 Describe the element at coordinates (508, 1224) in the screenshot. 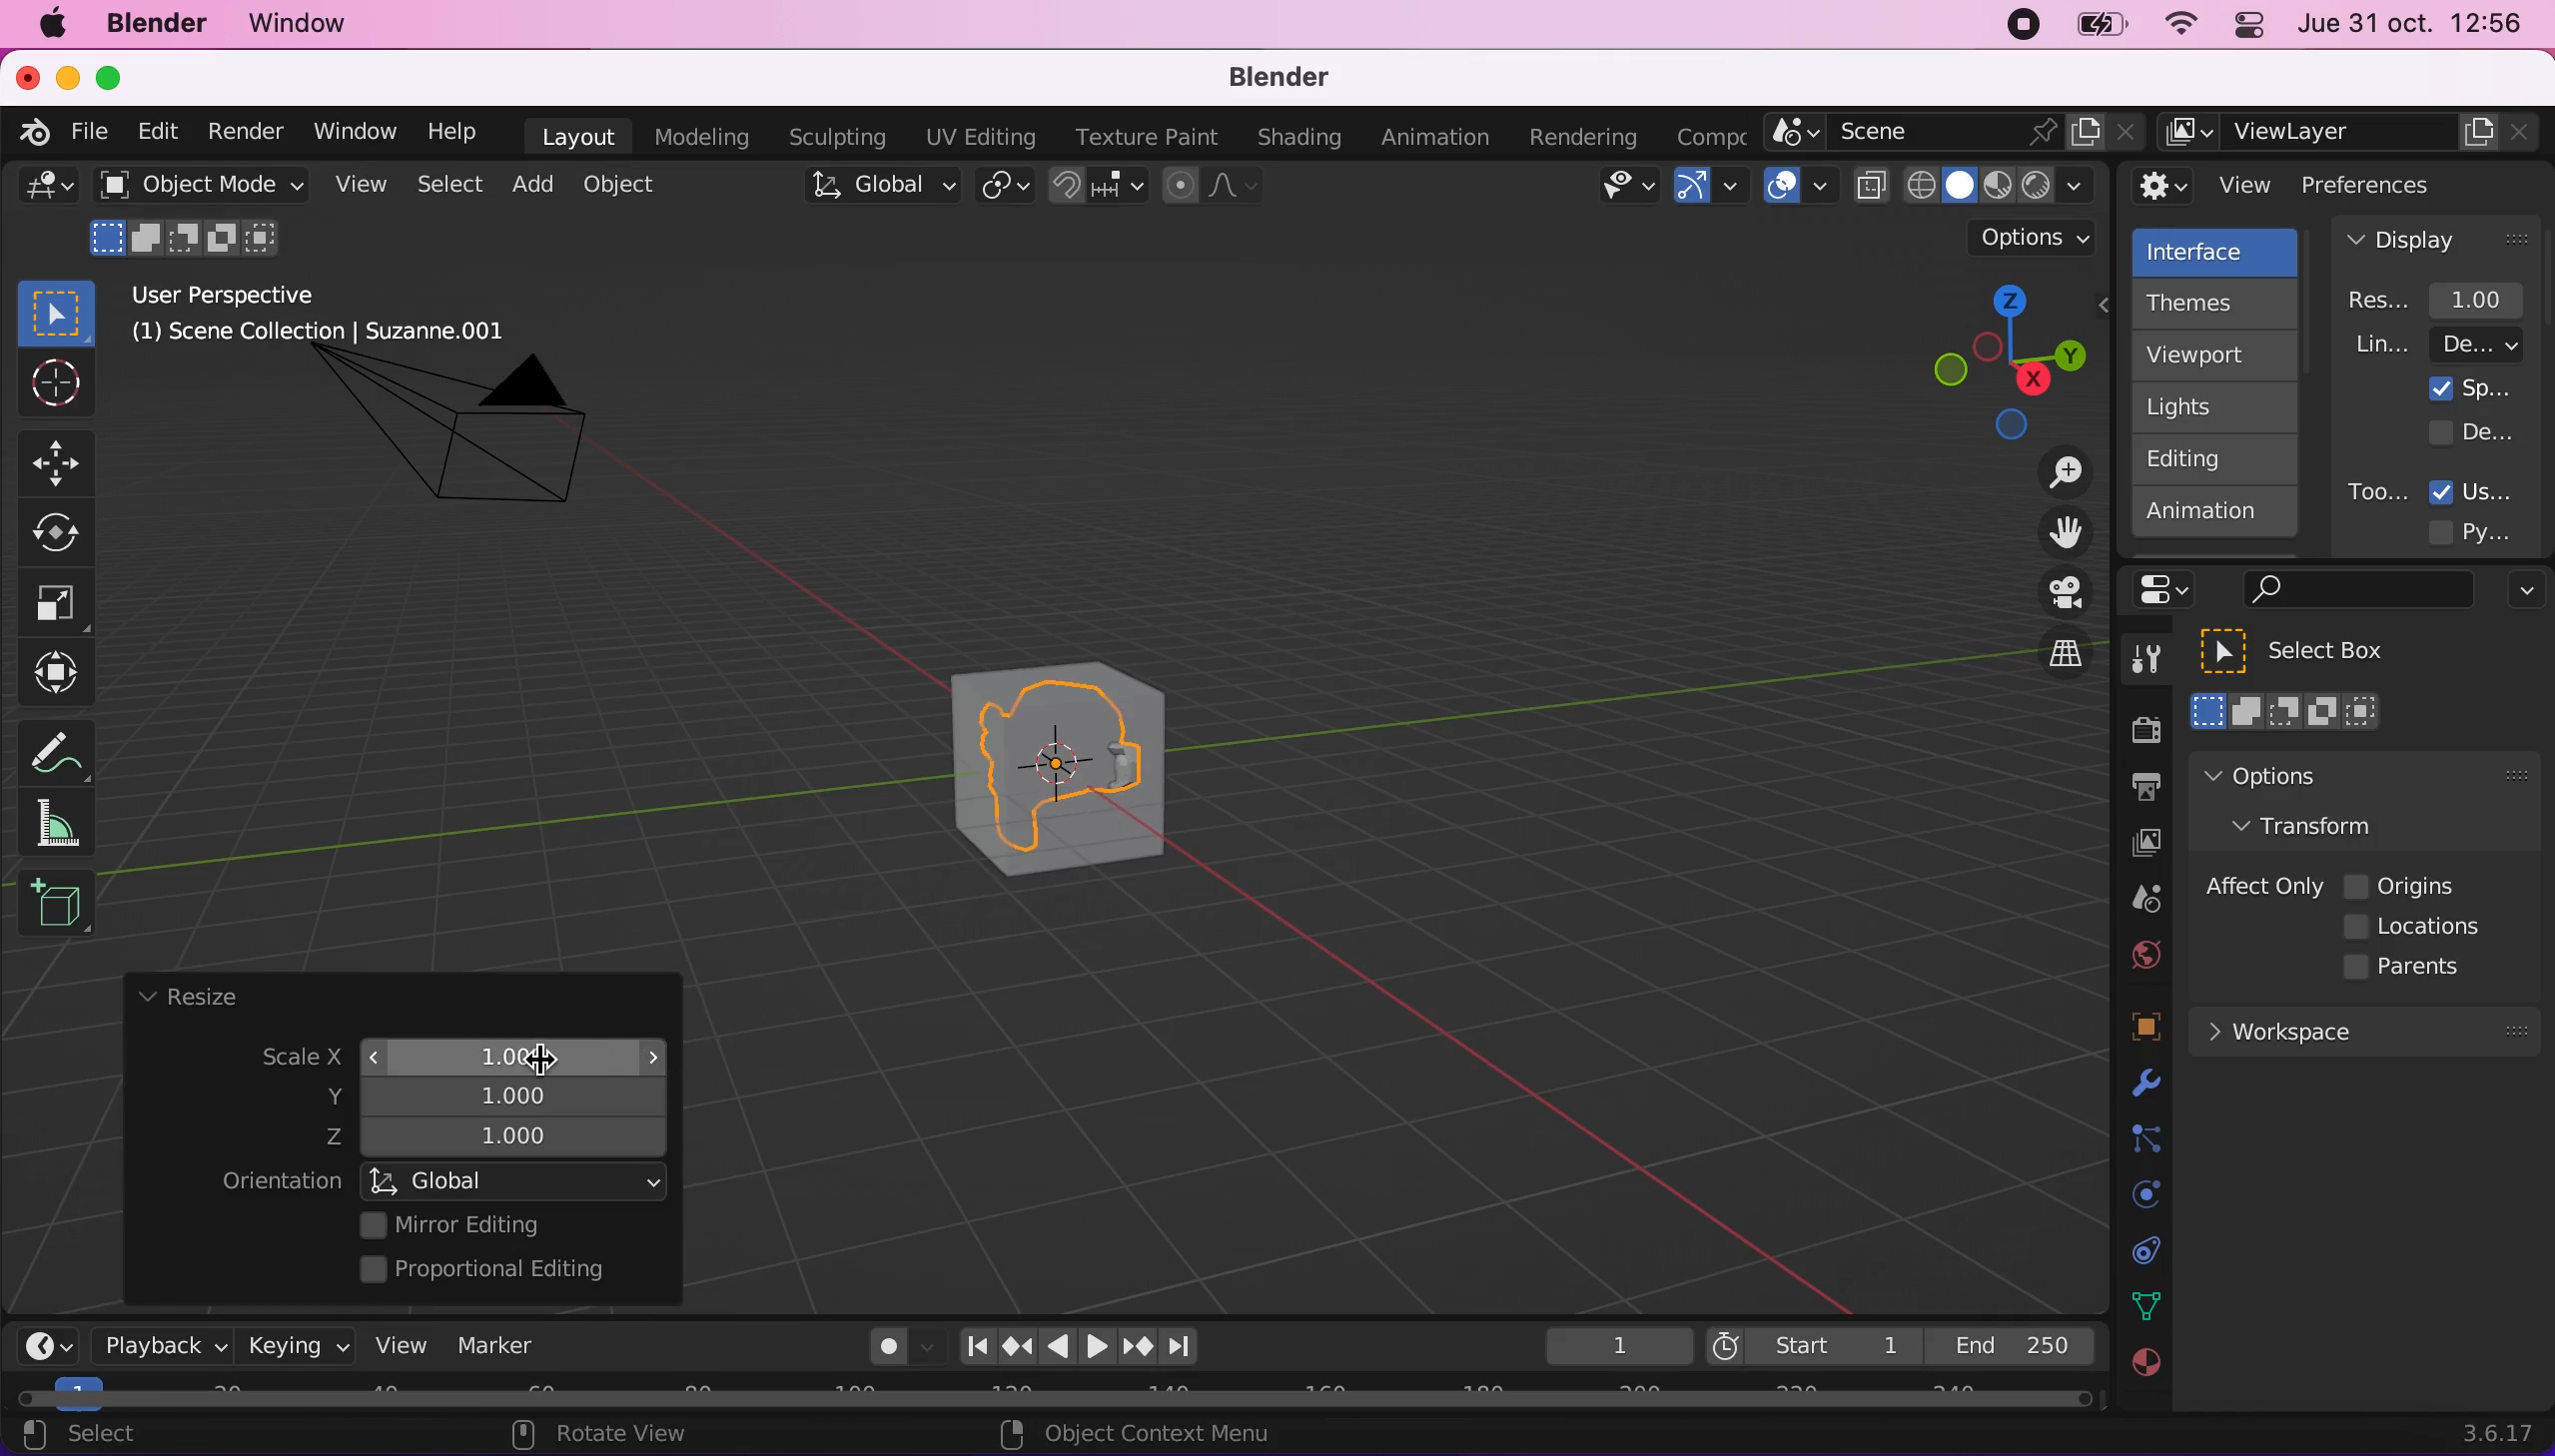

I see `mirror editing` at that location.